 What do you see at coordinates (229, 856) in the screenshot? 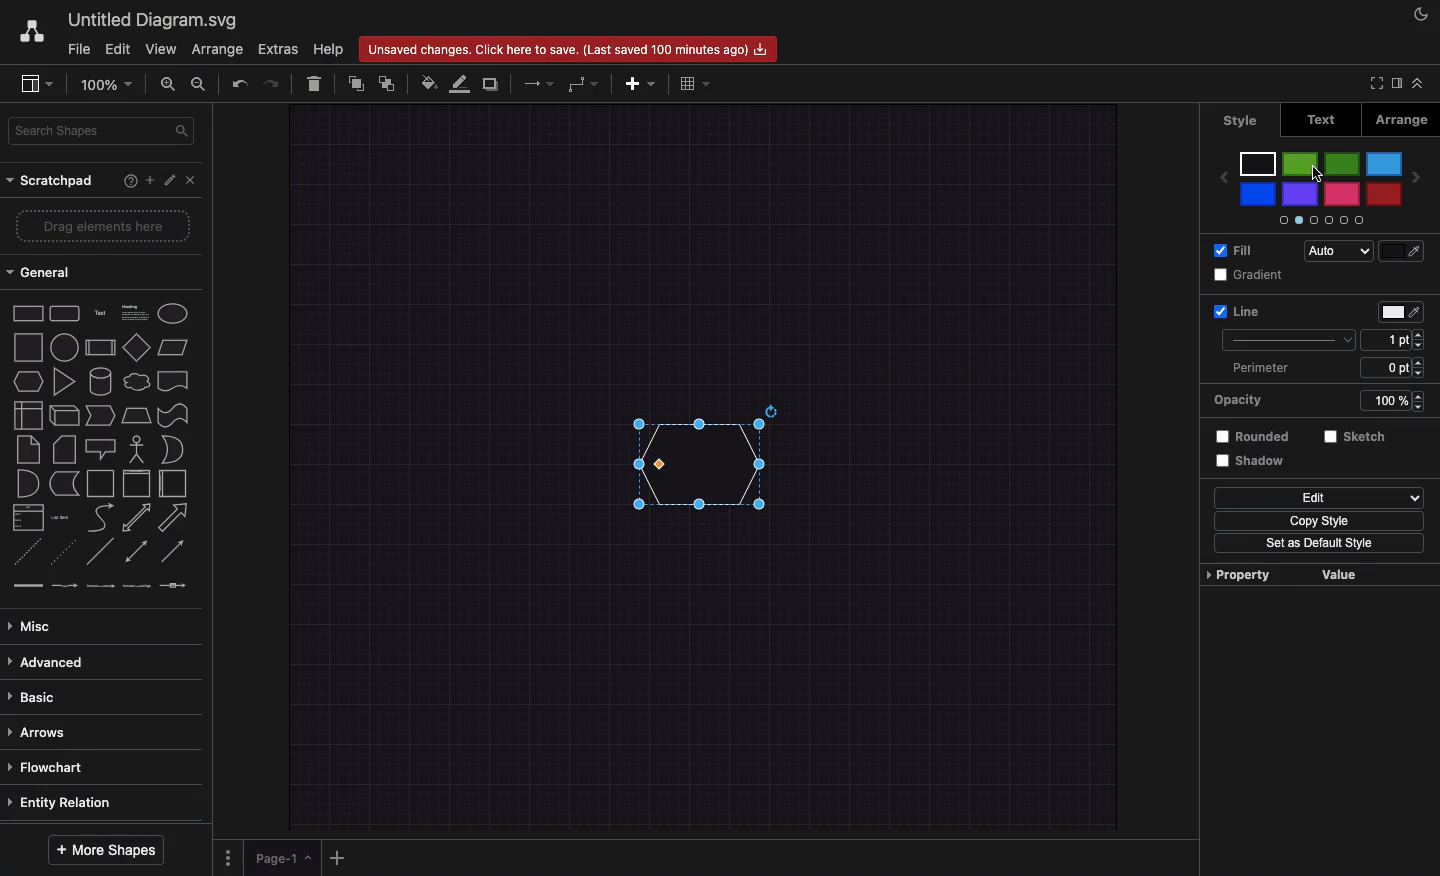
I see `Options` at bounding box center [229, 856].